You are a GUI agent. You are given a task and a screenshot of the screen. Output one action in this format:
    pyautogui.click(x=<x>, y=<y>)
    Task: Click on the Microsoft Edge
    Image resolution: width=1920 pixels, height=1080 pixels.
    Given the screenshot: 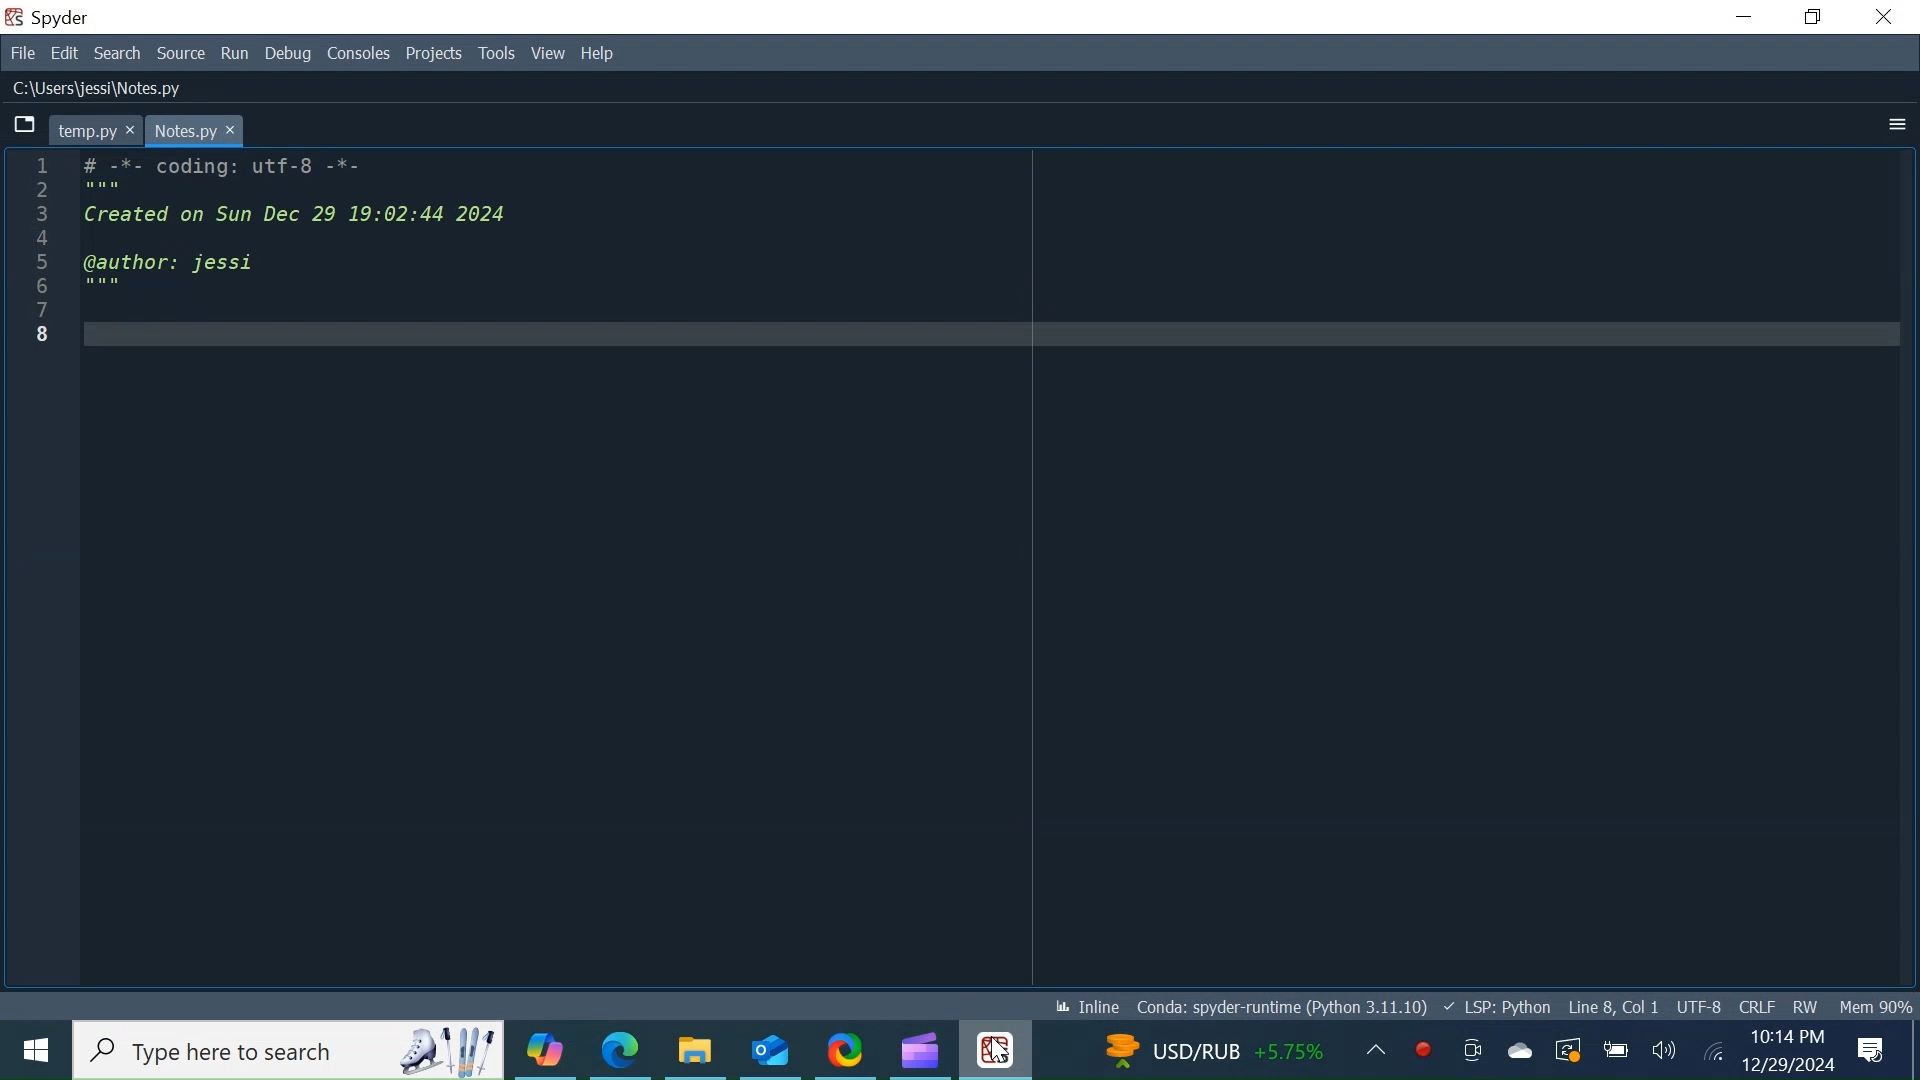 What is the action you would take?
    pyautogui.click(x=622, y=1051)
    